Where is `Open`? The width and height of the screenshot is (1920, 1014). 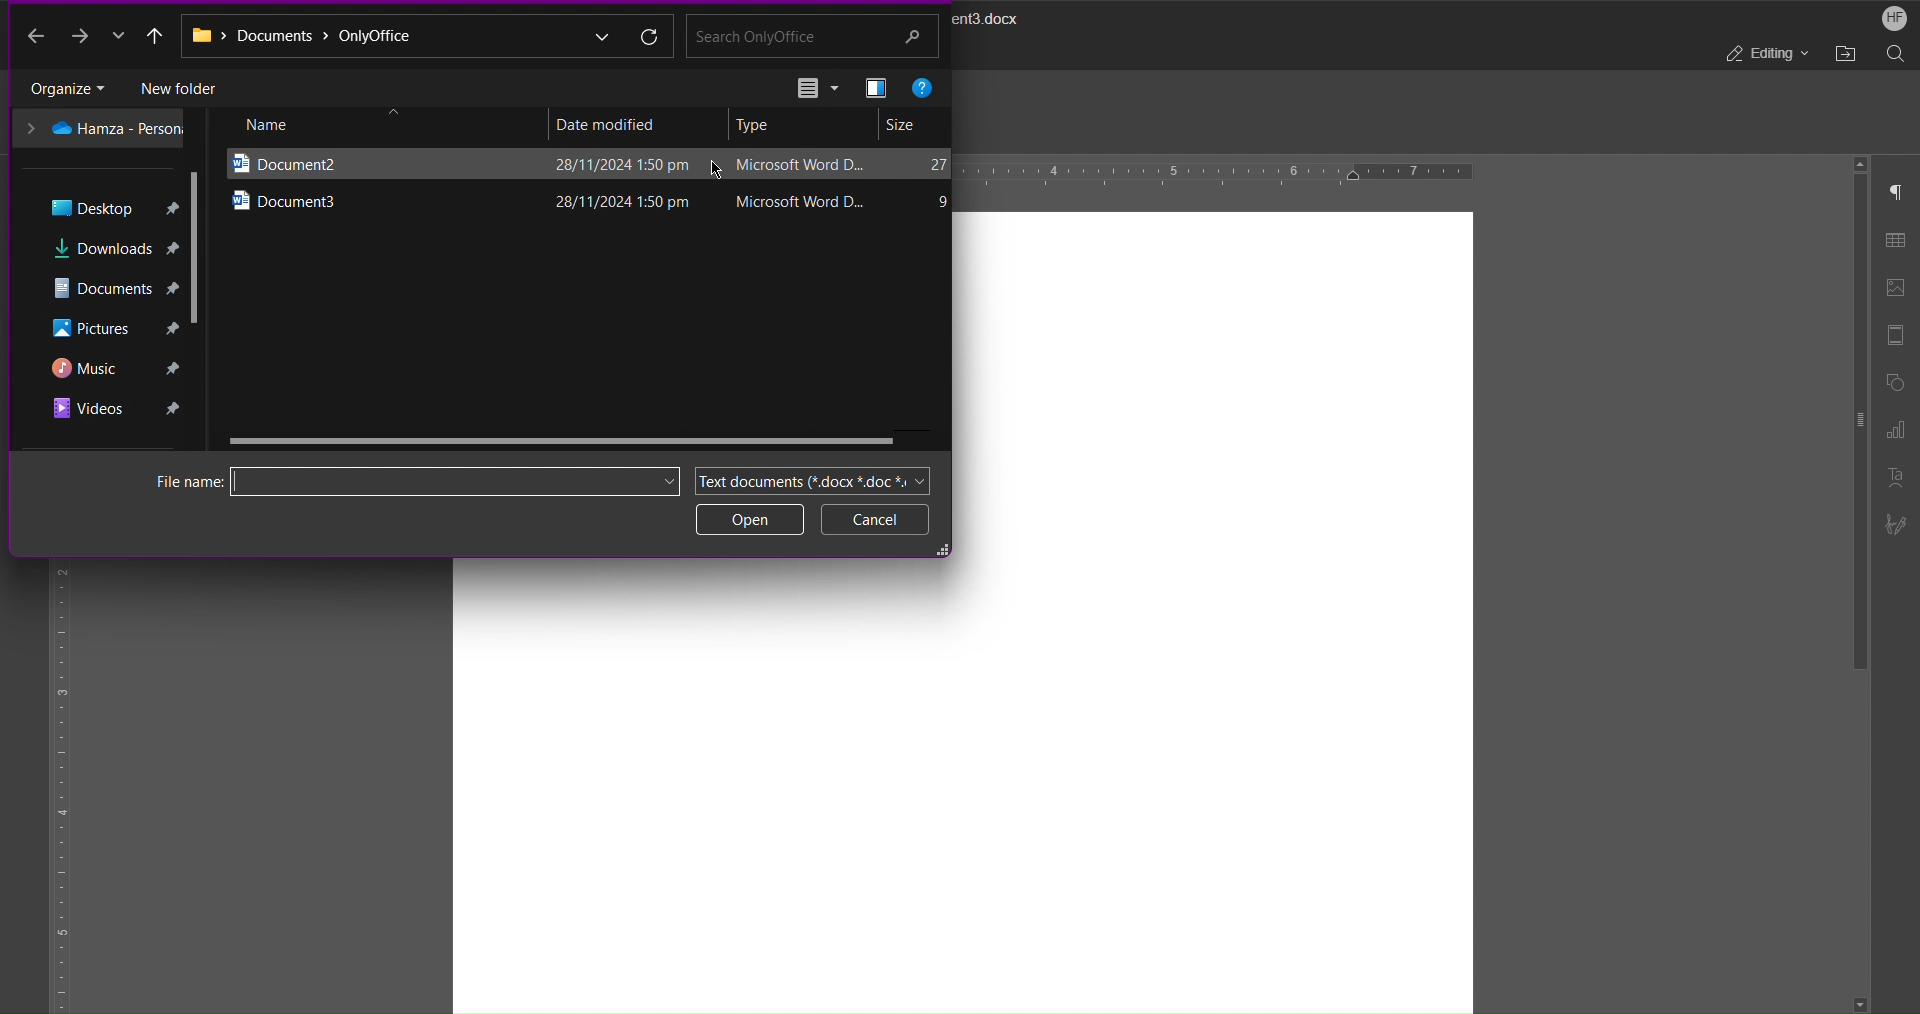
Open is located at coordinates (751, 519).